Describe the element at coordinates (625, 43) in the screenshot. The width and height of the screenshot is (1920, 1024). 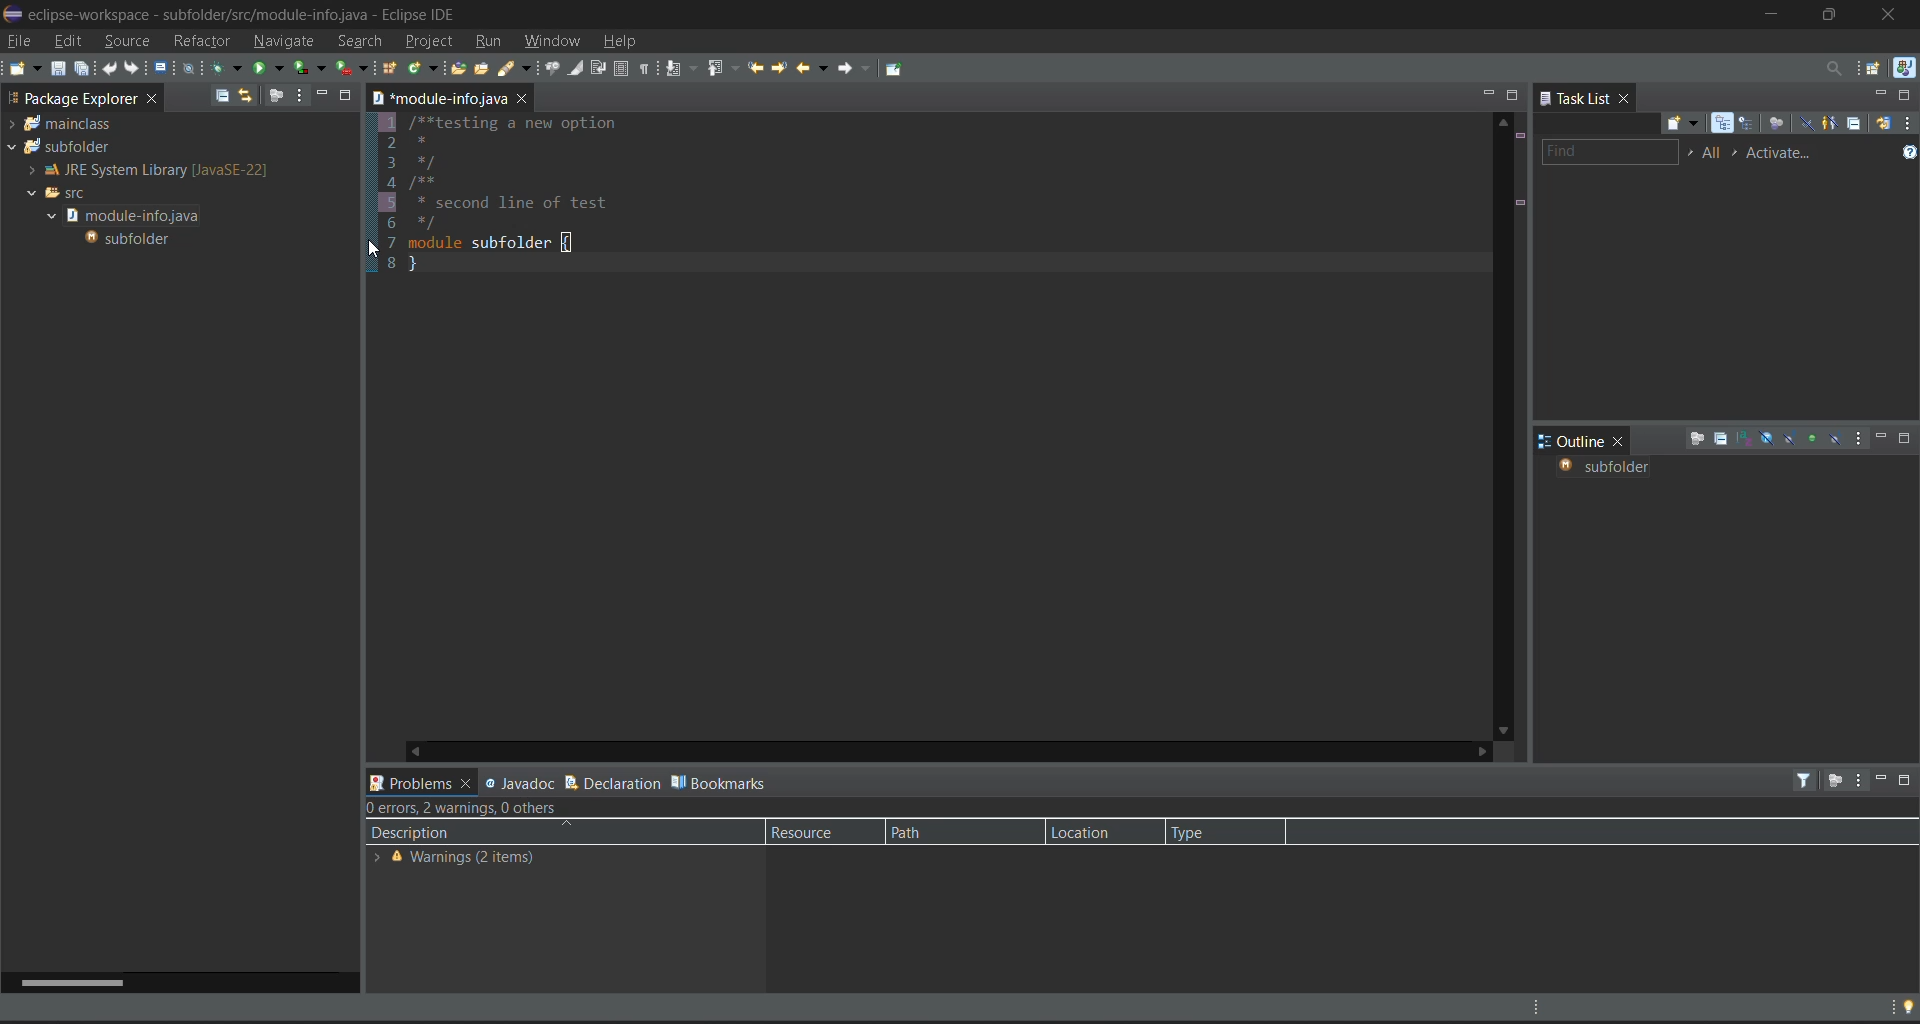
I see `help` at that location.